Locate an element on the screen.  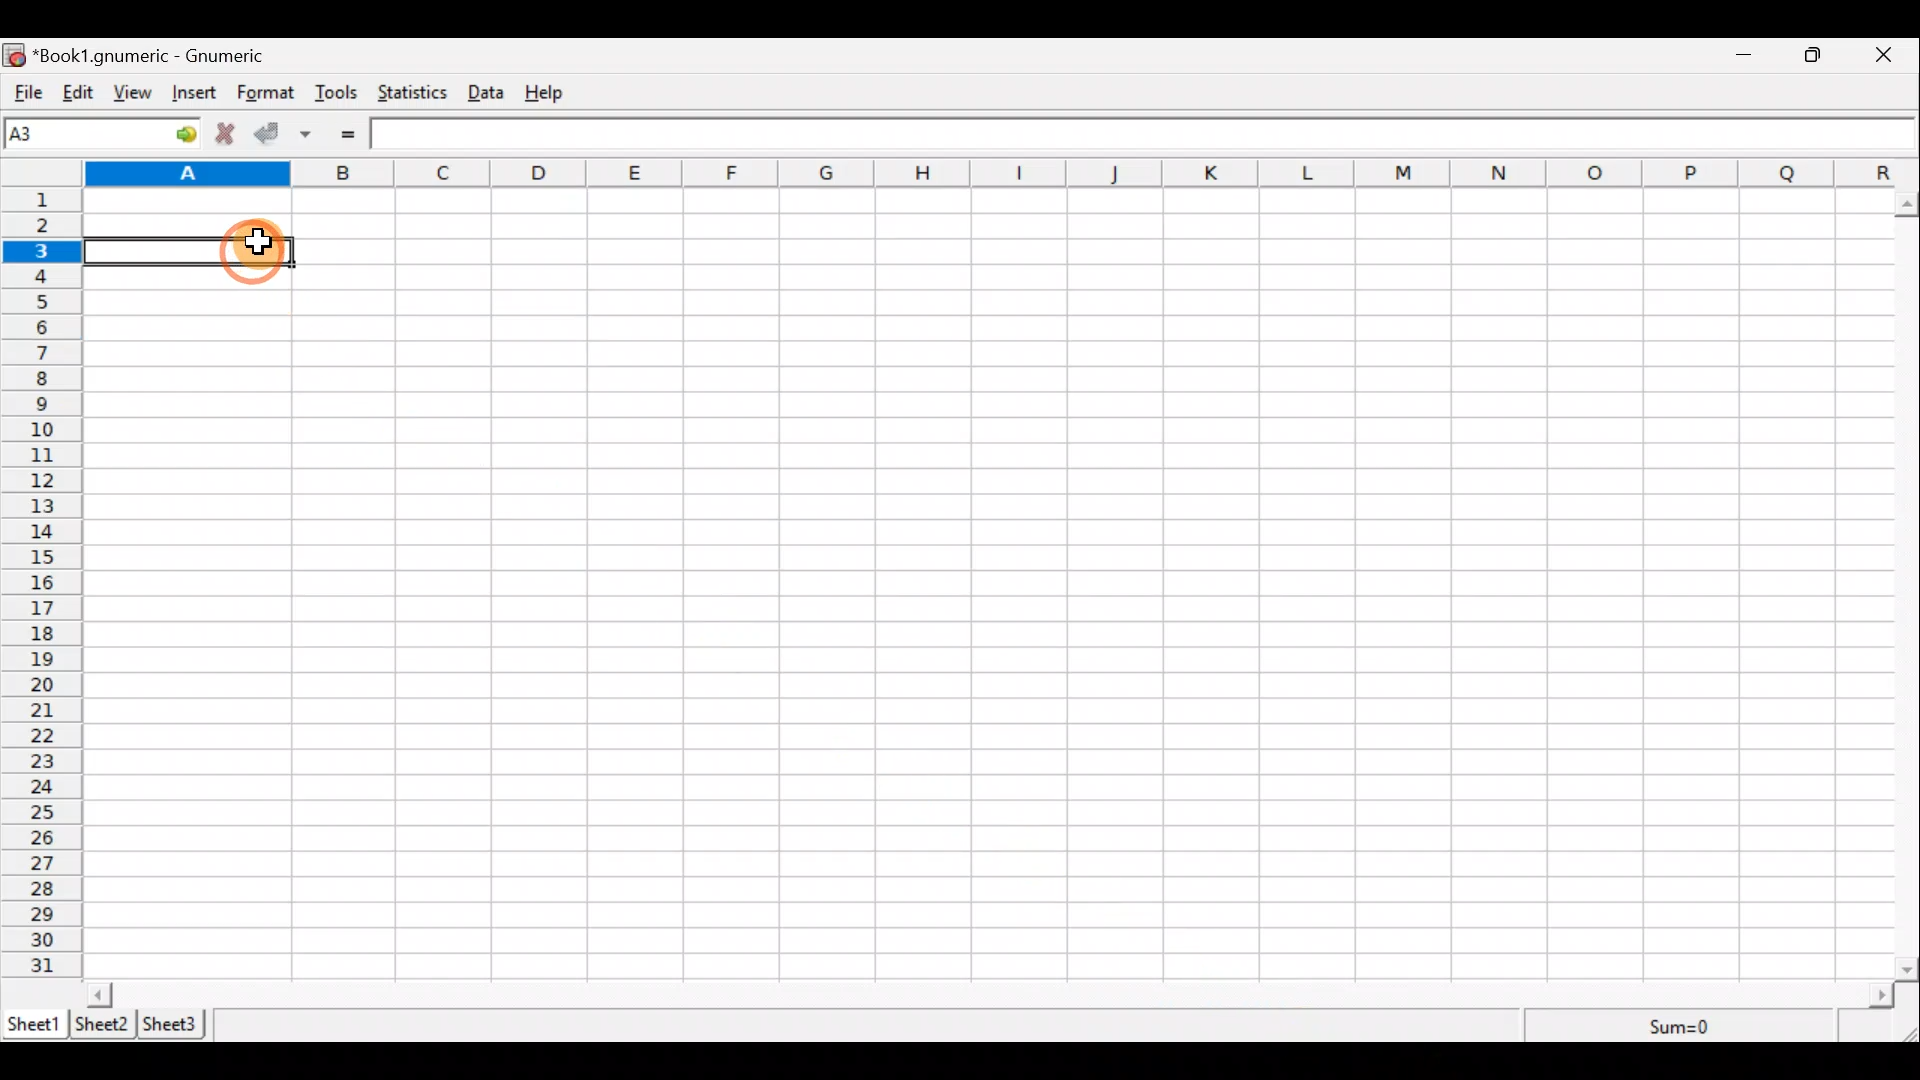
Cancel change is located at coordinates (229, 136).